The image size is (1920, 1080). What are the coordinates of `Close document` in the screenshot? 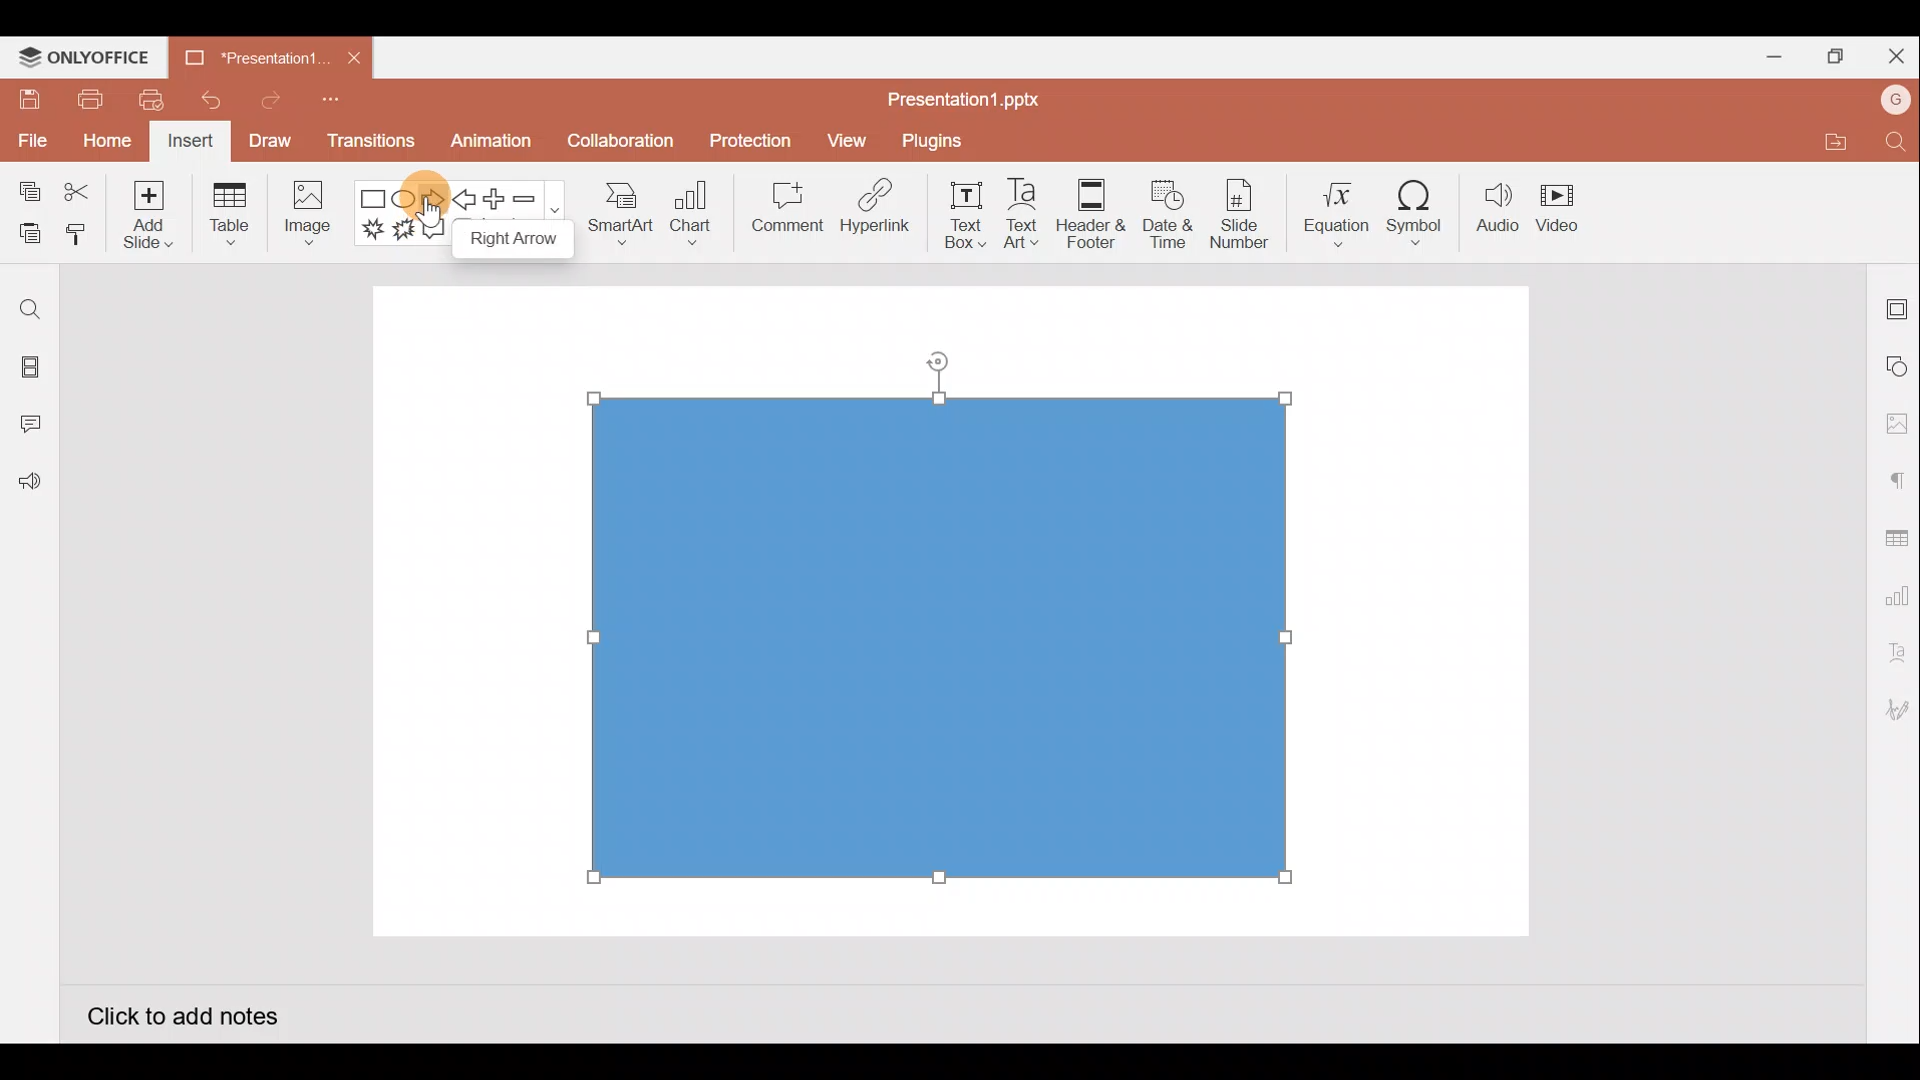 It's located at (354, 53).